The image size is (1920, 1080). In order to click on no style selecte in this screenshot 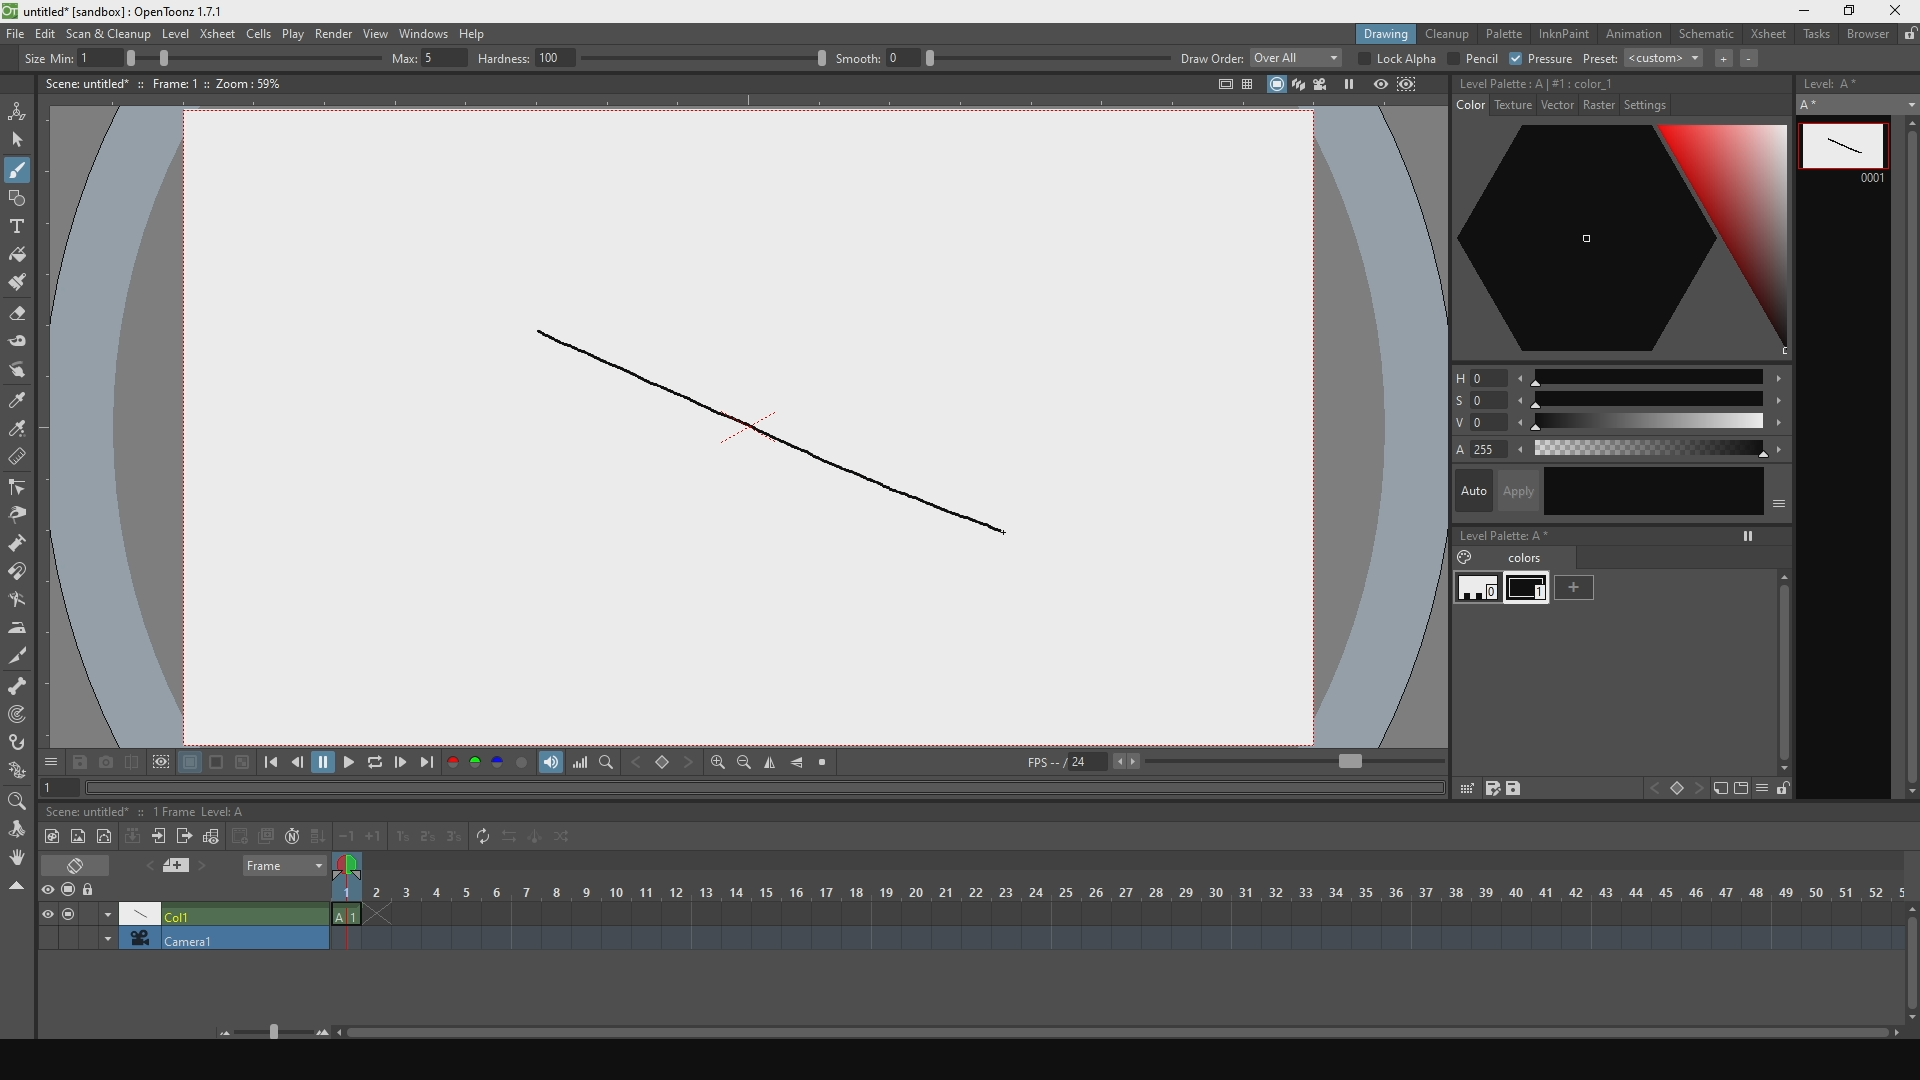, I will do `click(1535, 82)`.